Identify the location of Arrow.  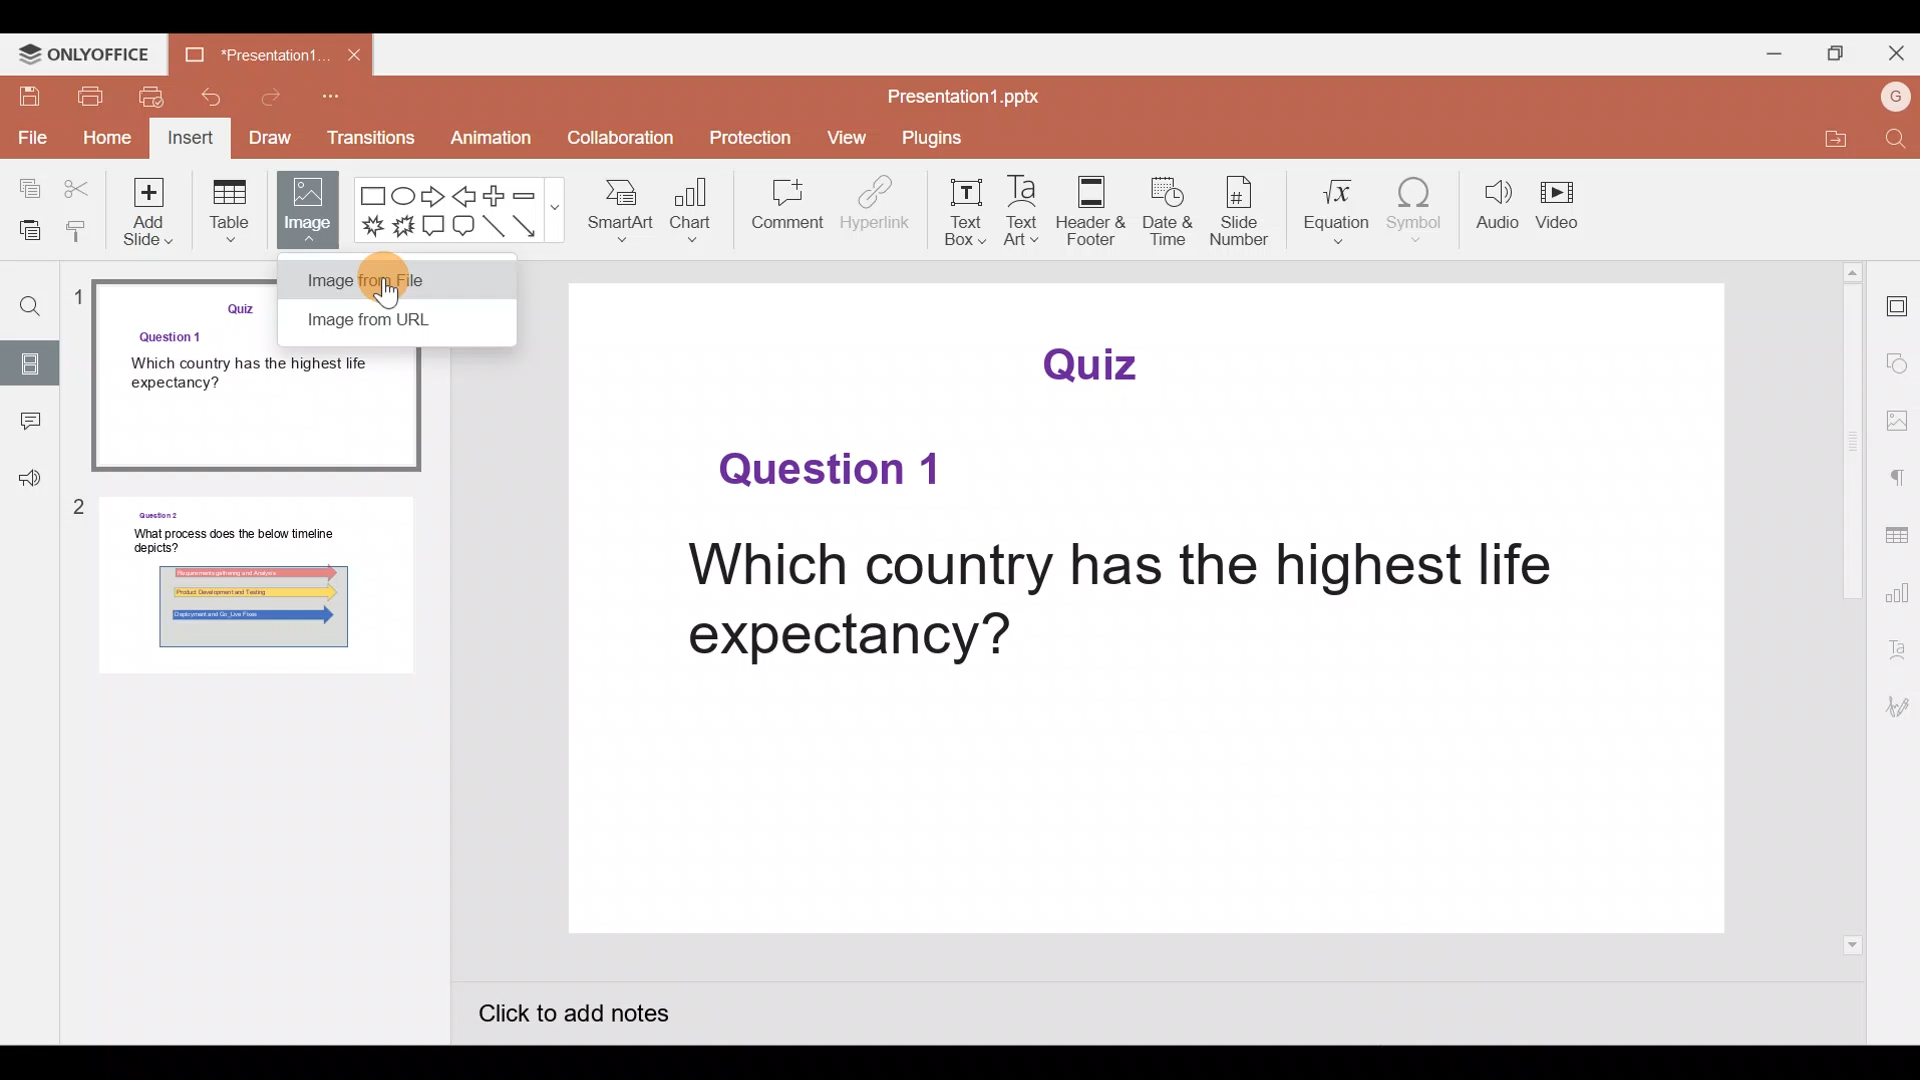
(530, 229).